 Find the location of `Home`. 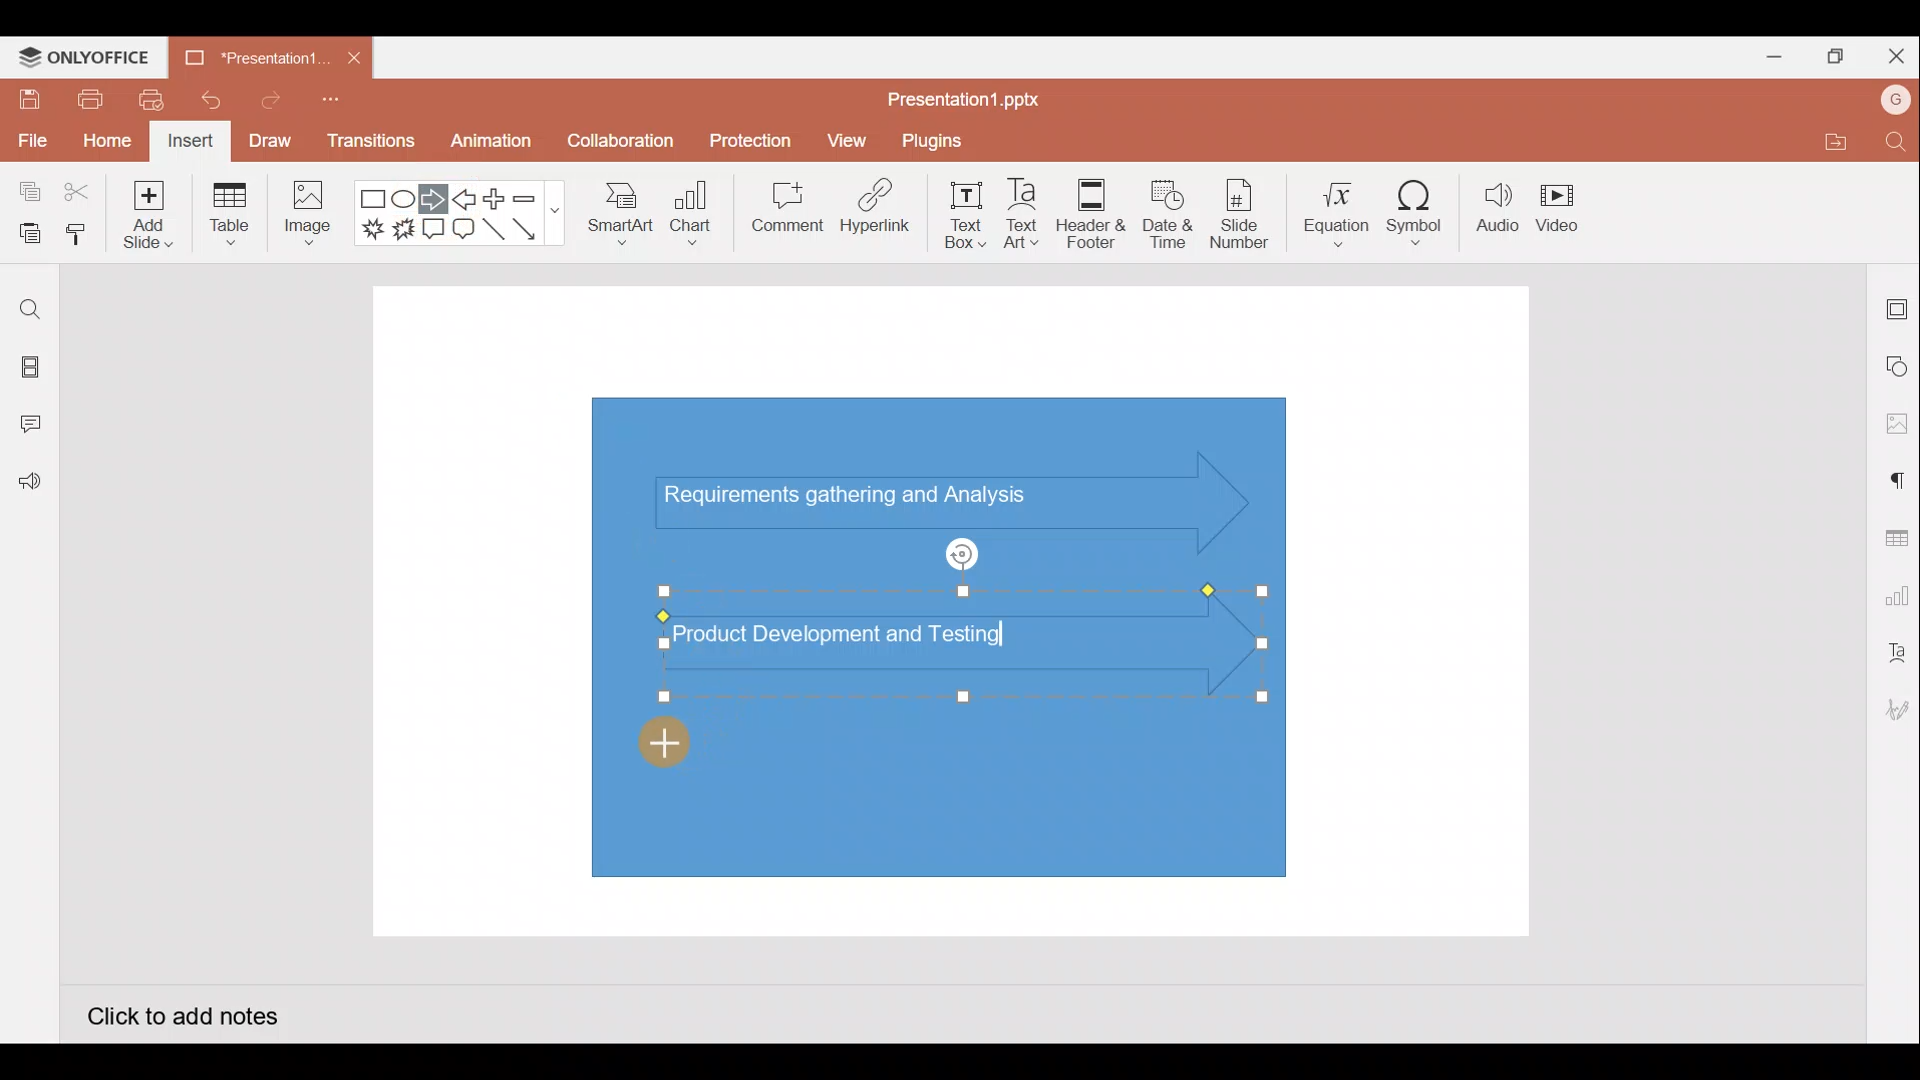

Home is located at coordinates (107, 143).